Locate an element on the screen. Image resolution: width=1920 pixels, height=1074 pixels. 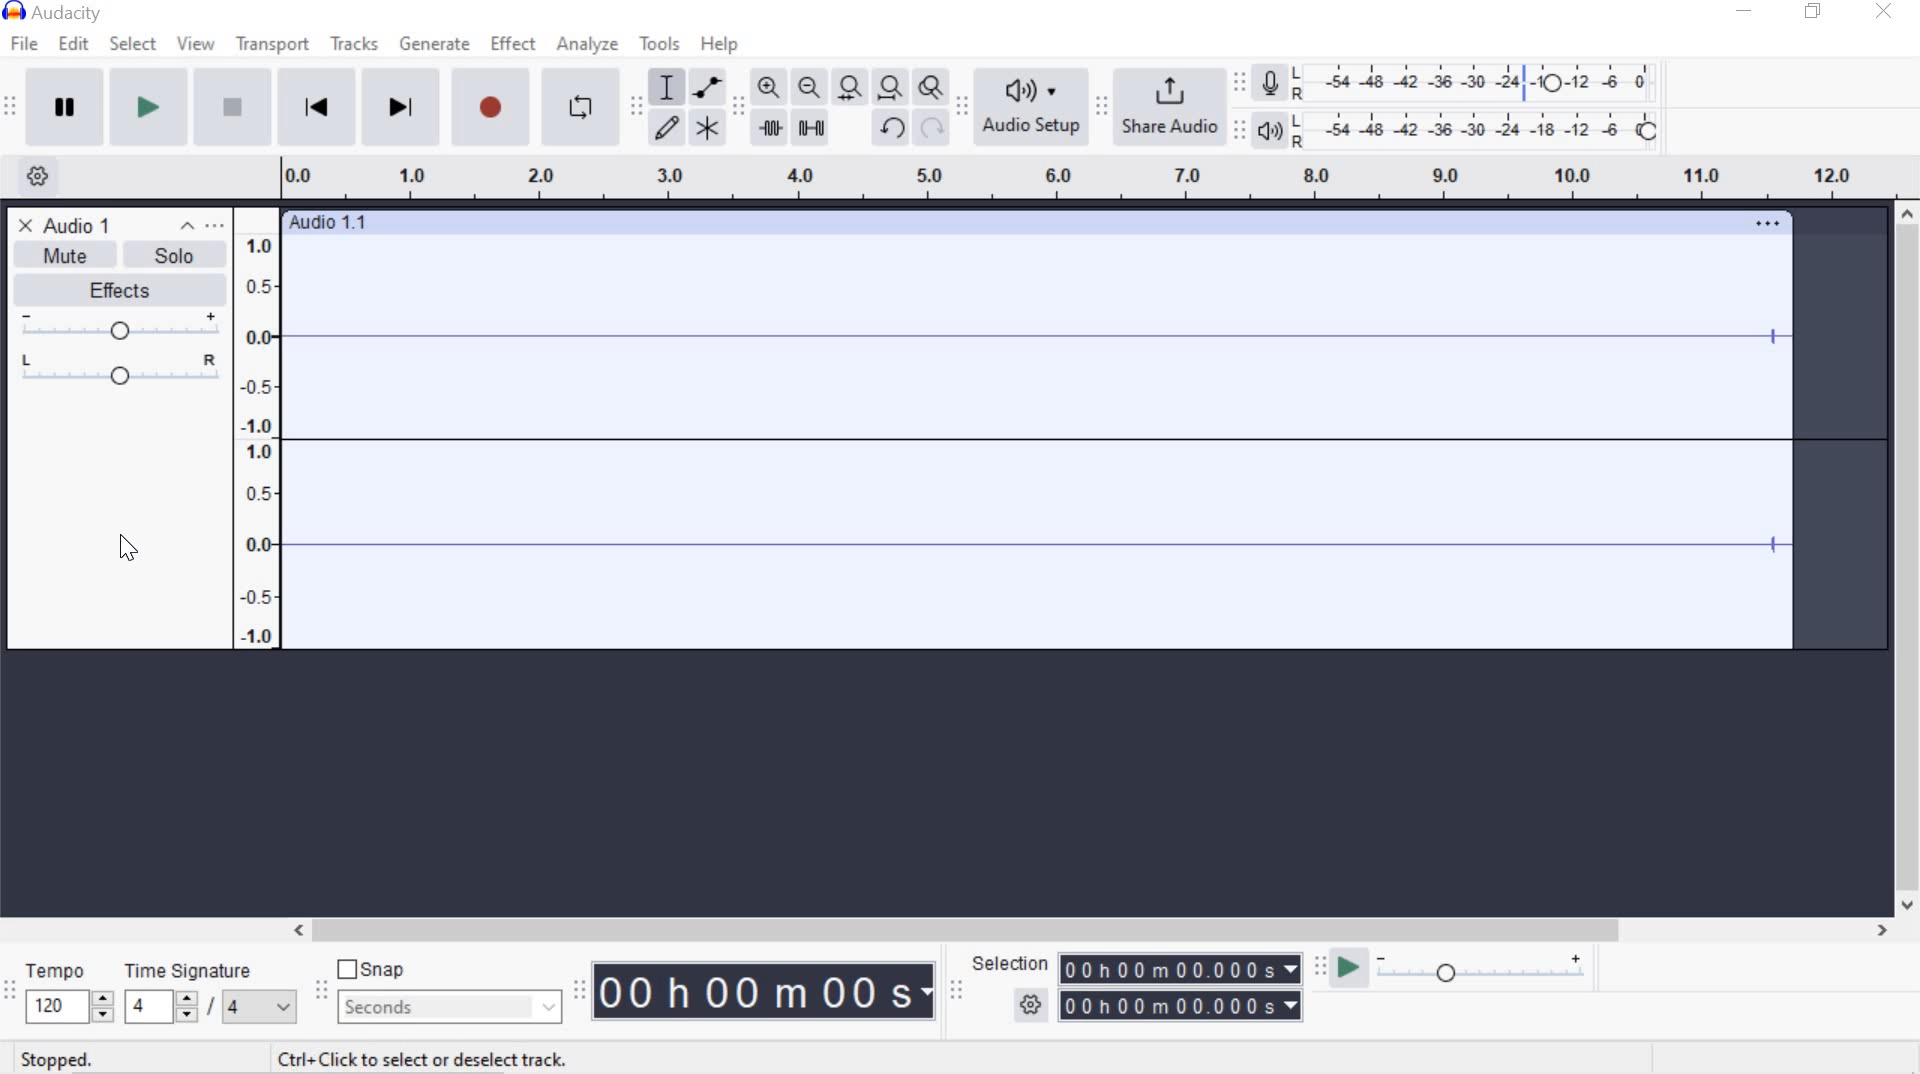
undo is located at coordinates (892, 127).